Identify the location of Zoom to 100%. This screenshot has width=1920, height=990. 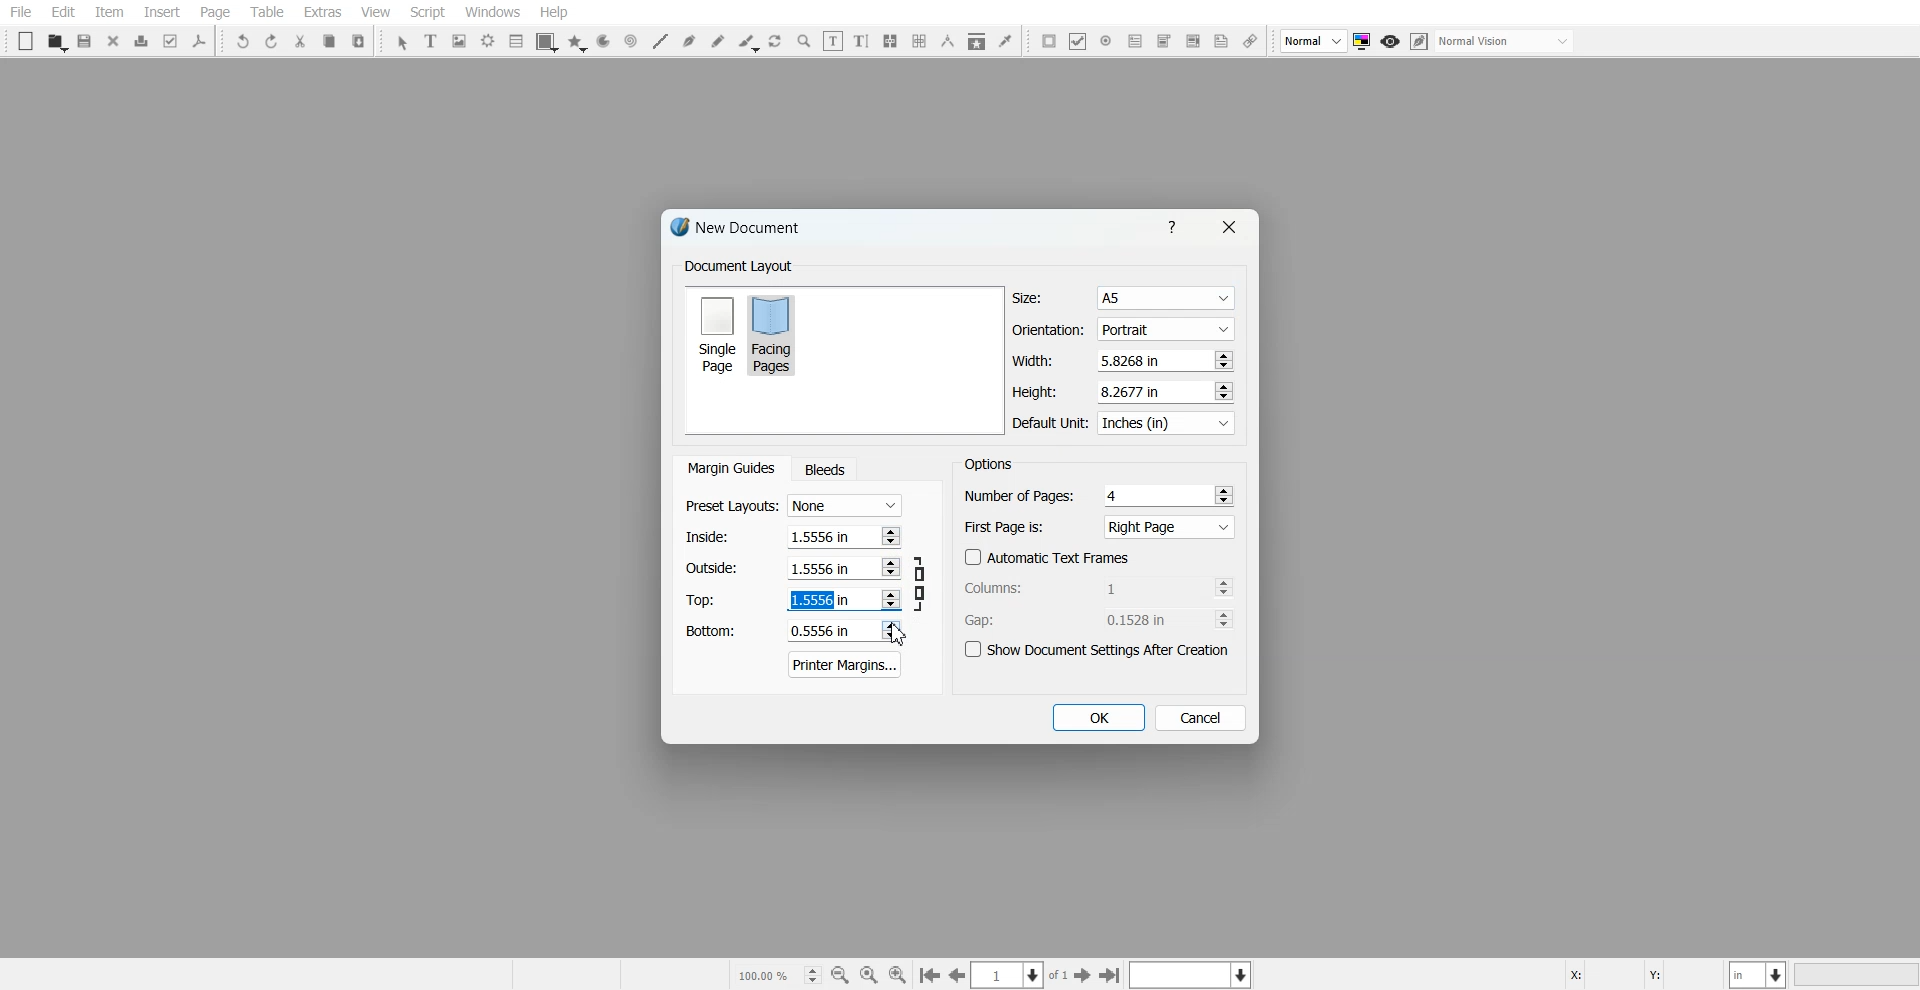
(869, 974).